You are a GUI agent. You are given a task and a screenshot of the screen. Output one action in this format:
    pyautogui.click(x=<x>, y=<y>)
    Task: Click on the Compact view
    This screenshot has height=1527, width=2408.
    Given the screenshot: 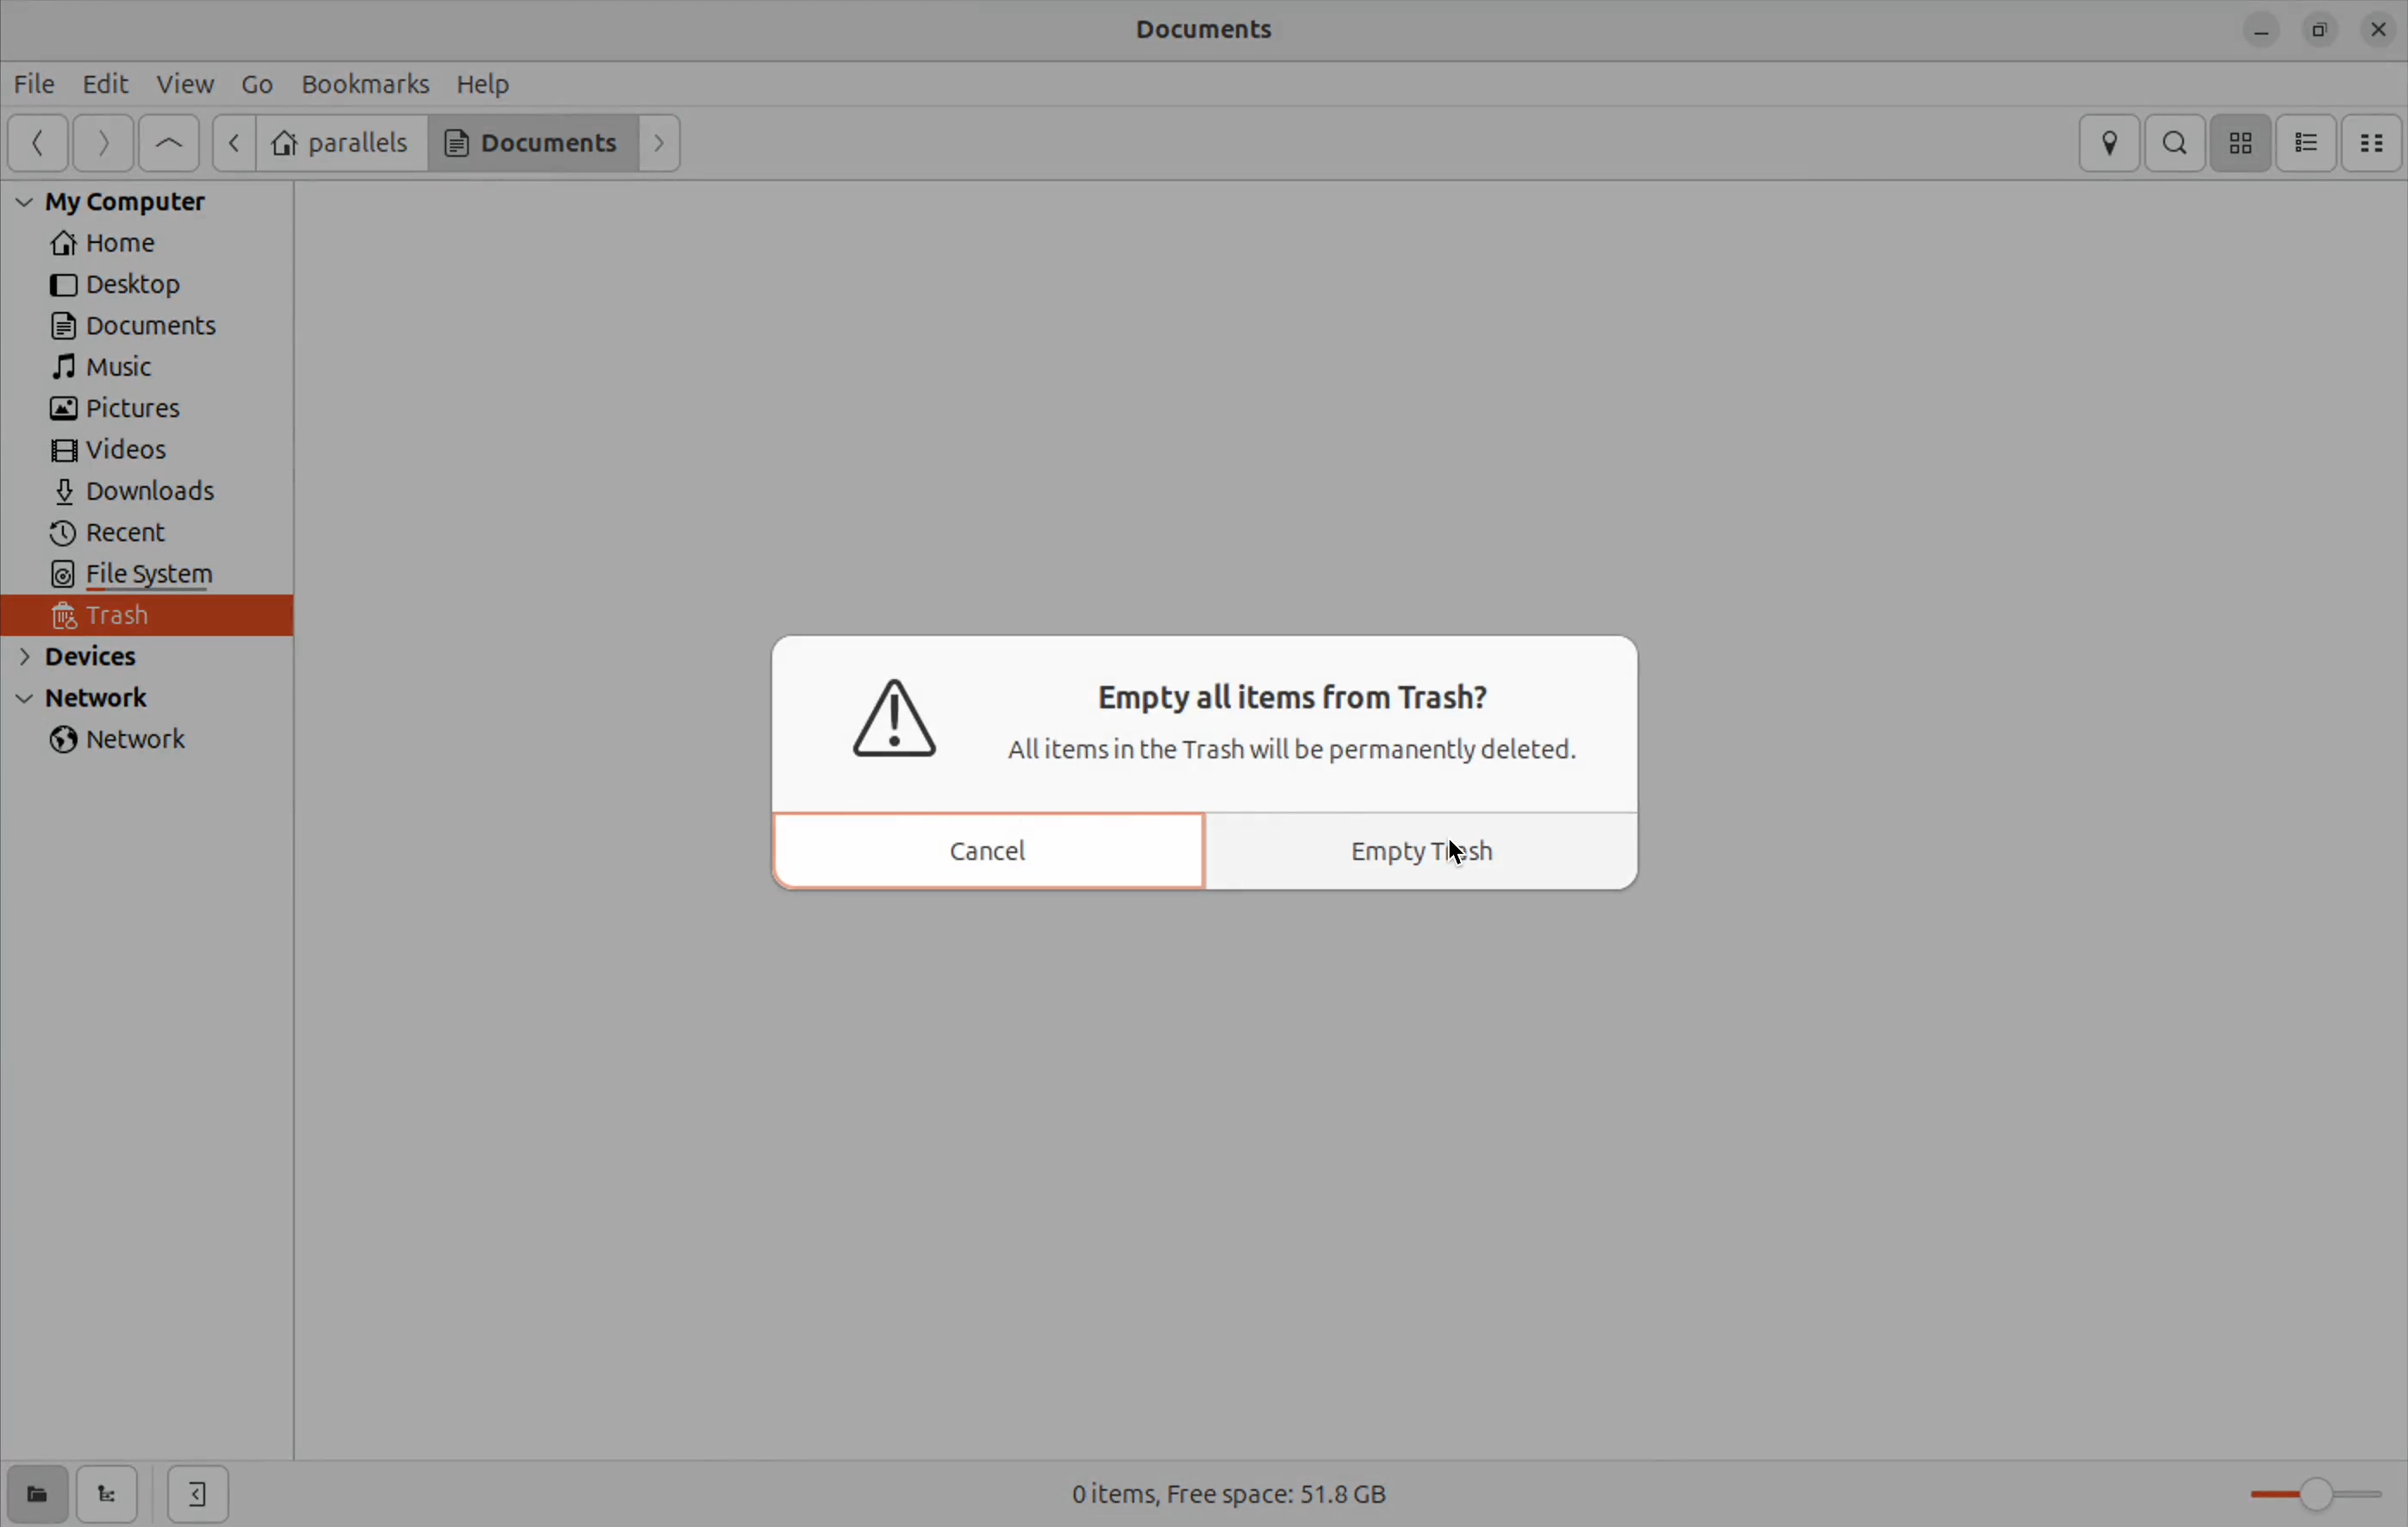 What is the action you would take?
    pyautogui.click(x=2376, y=142)
    